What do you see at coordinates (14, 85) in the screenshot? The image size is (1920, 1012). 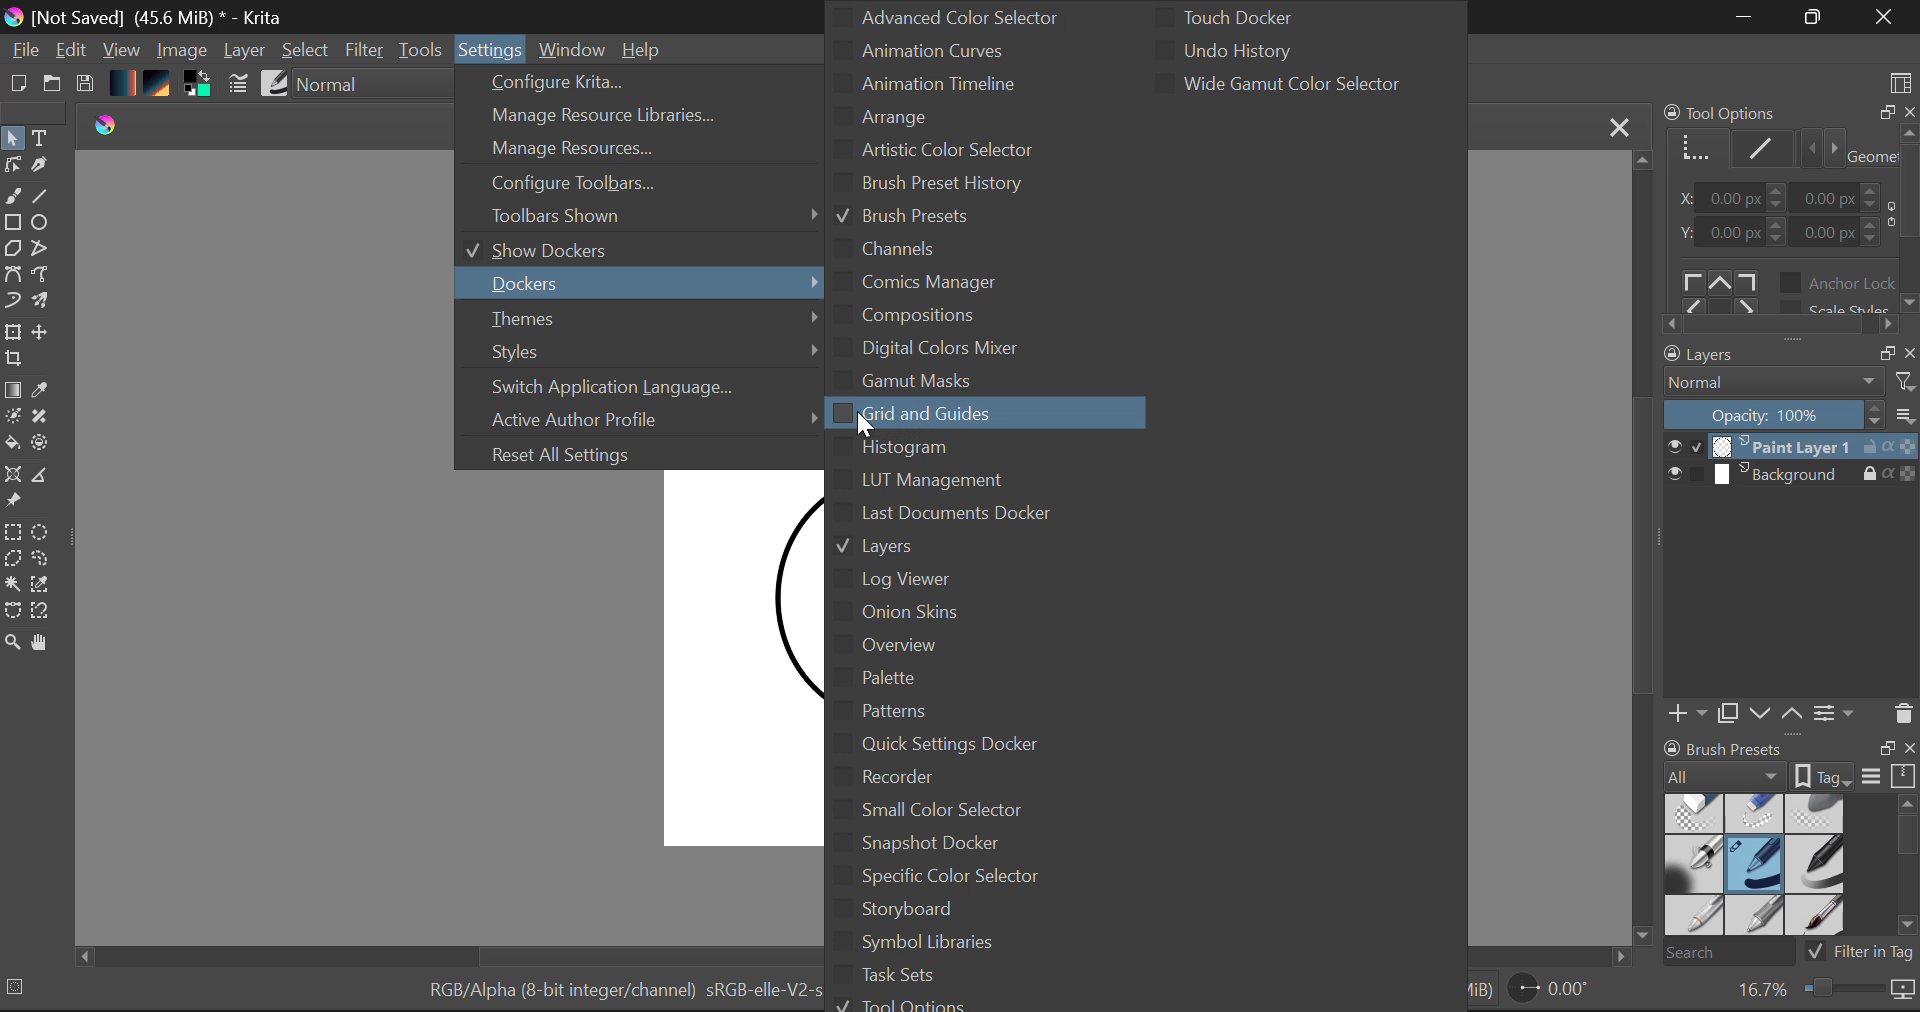 I see `New` at bounding box center [14, 85].